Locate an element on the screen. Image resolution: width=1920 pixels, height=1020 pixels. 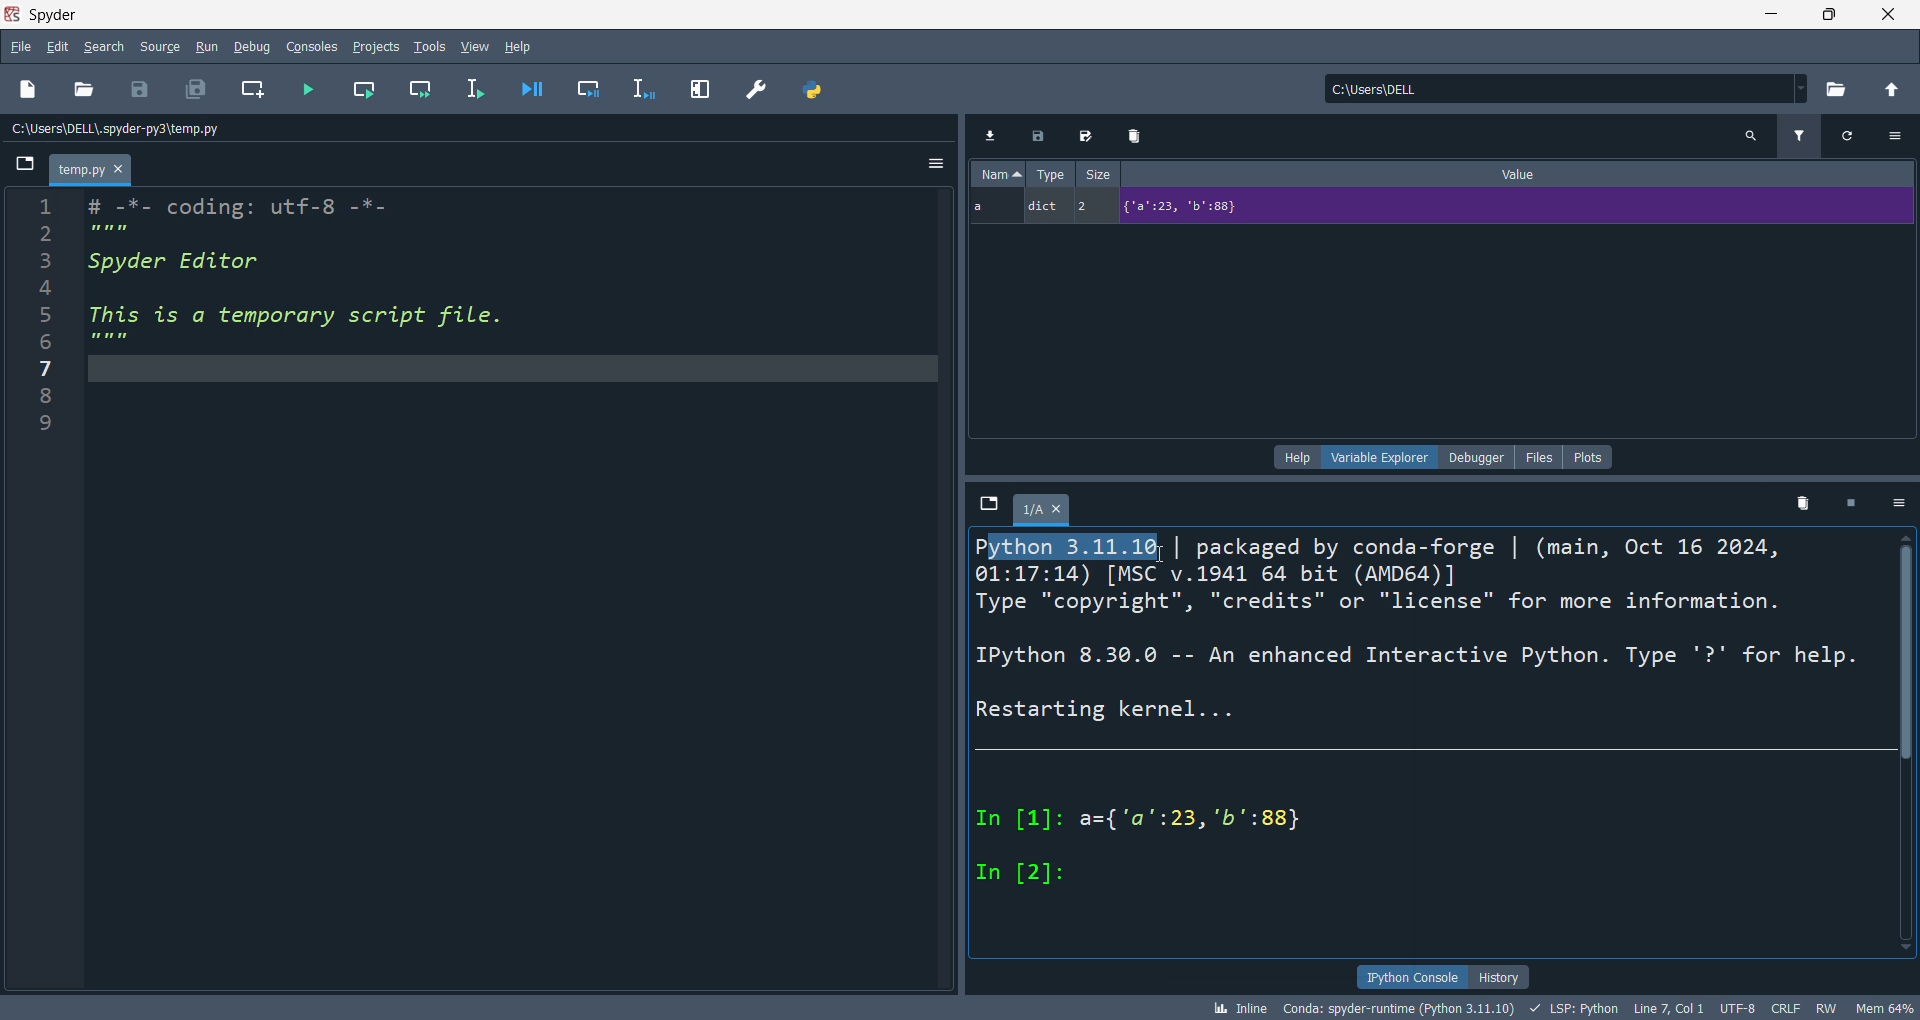
inline is located at coordinates (1237, 1008).